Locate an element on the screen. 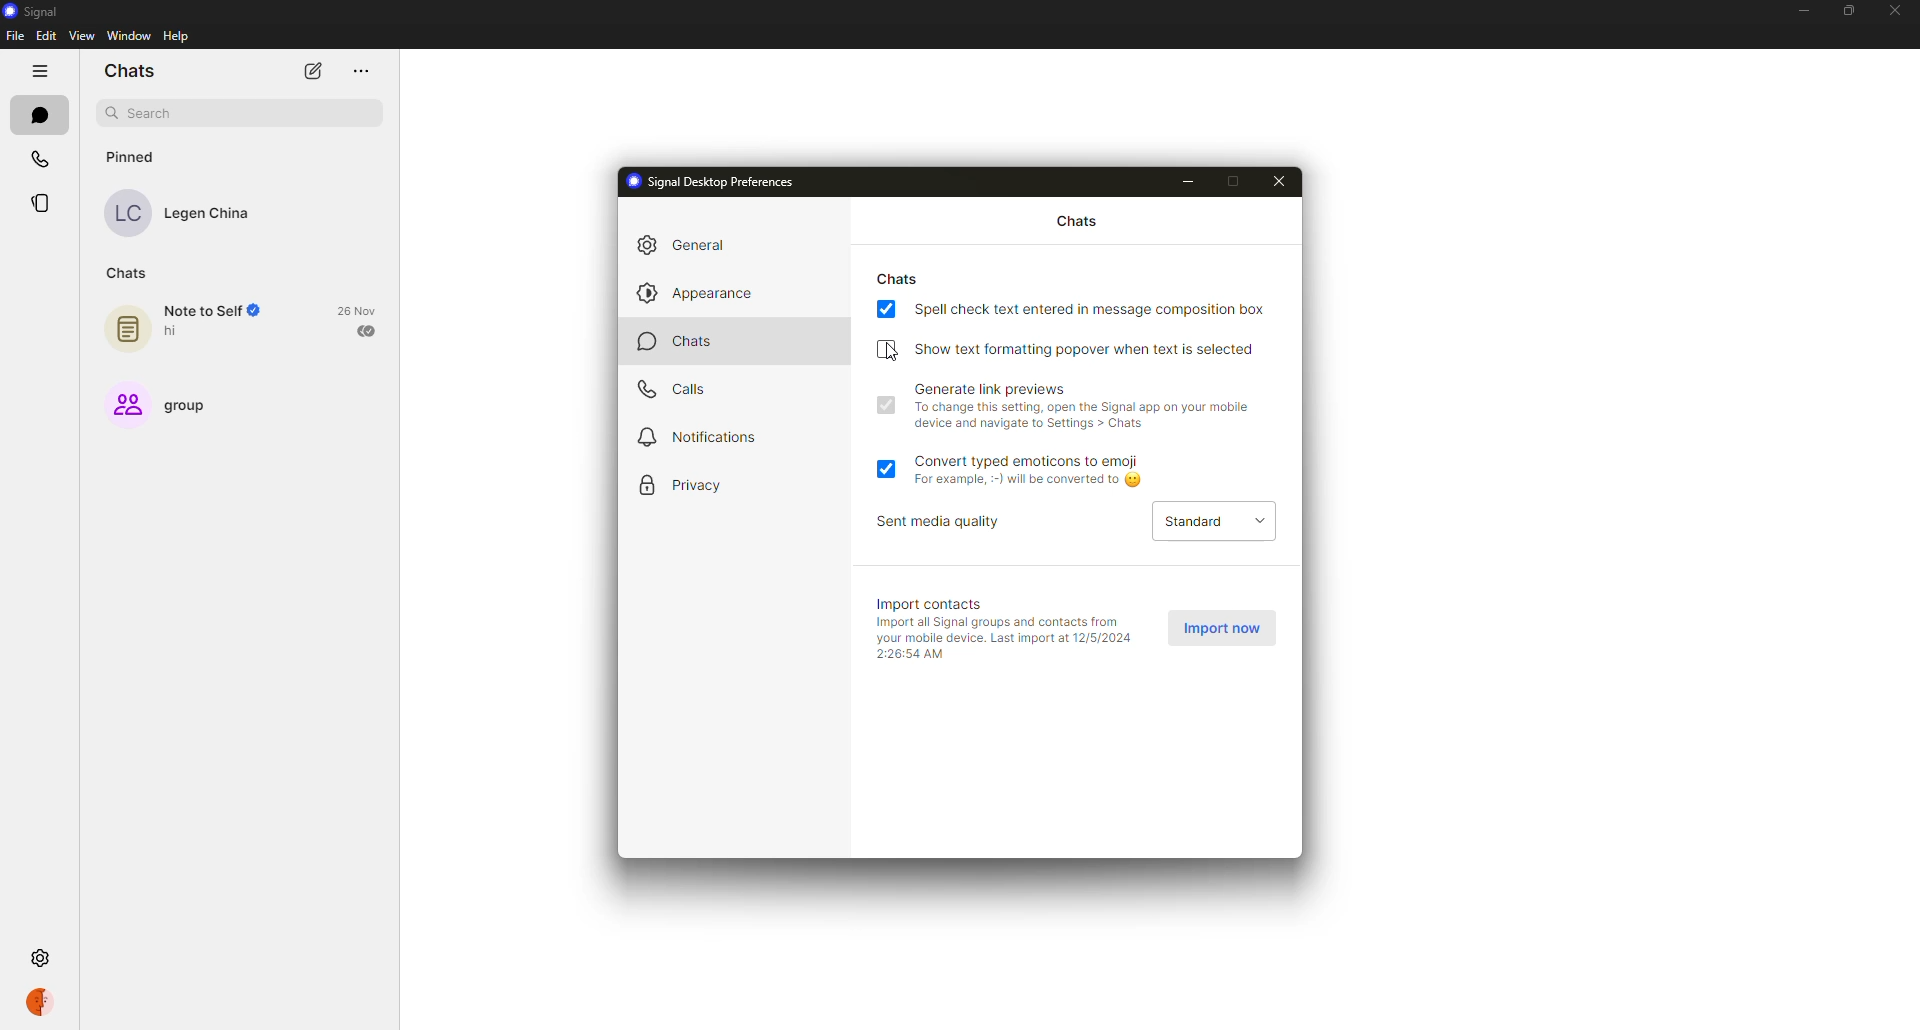  stories is located at coordinates (43, 203).